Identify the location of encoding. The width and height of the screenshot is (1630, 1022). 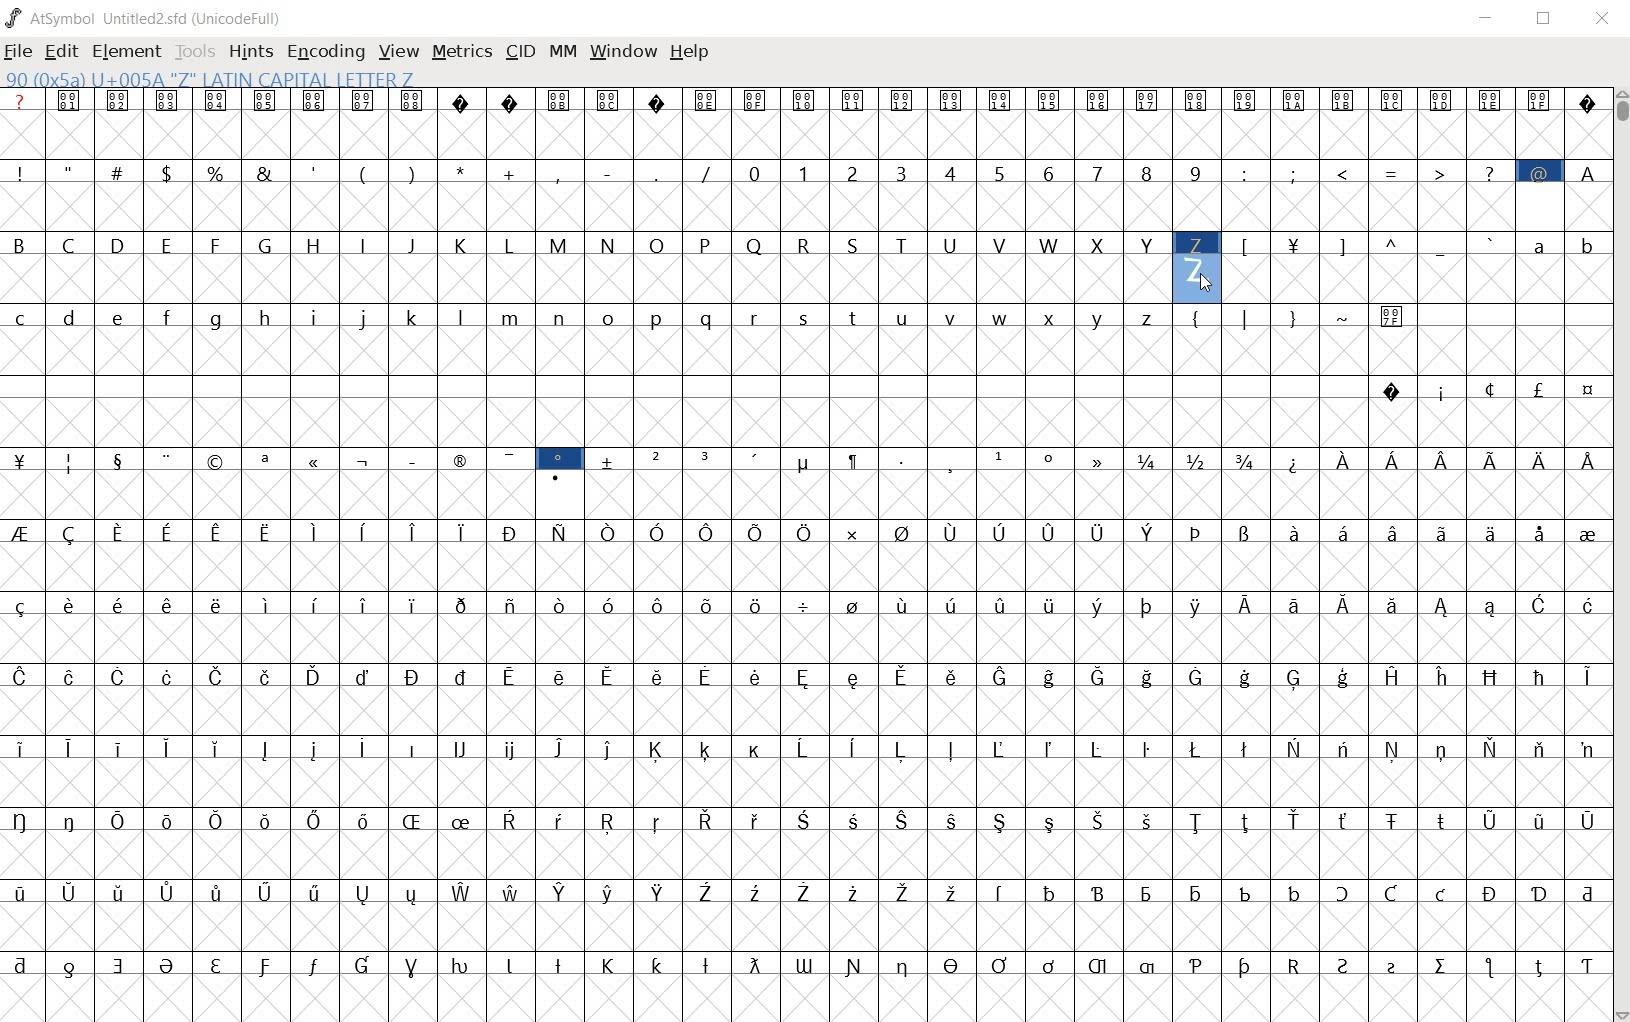
(324, 52).